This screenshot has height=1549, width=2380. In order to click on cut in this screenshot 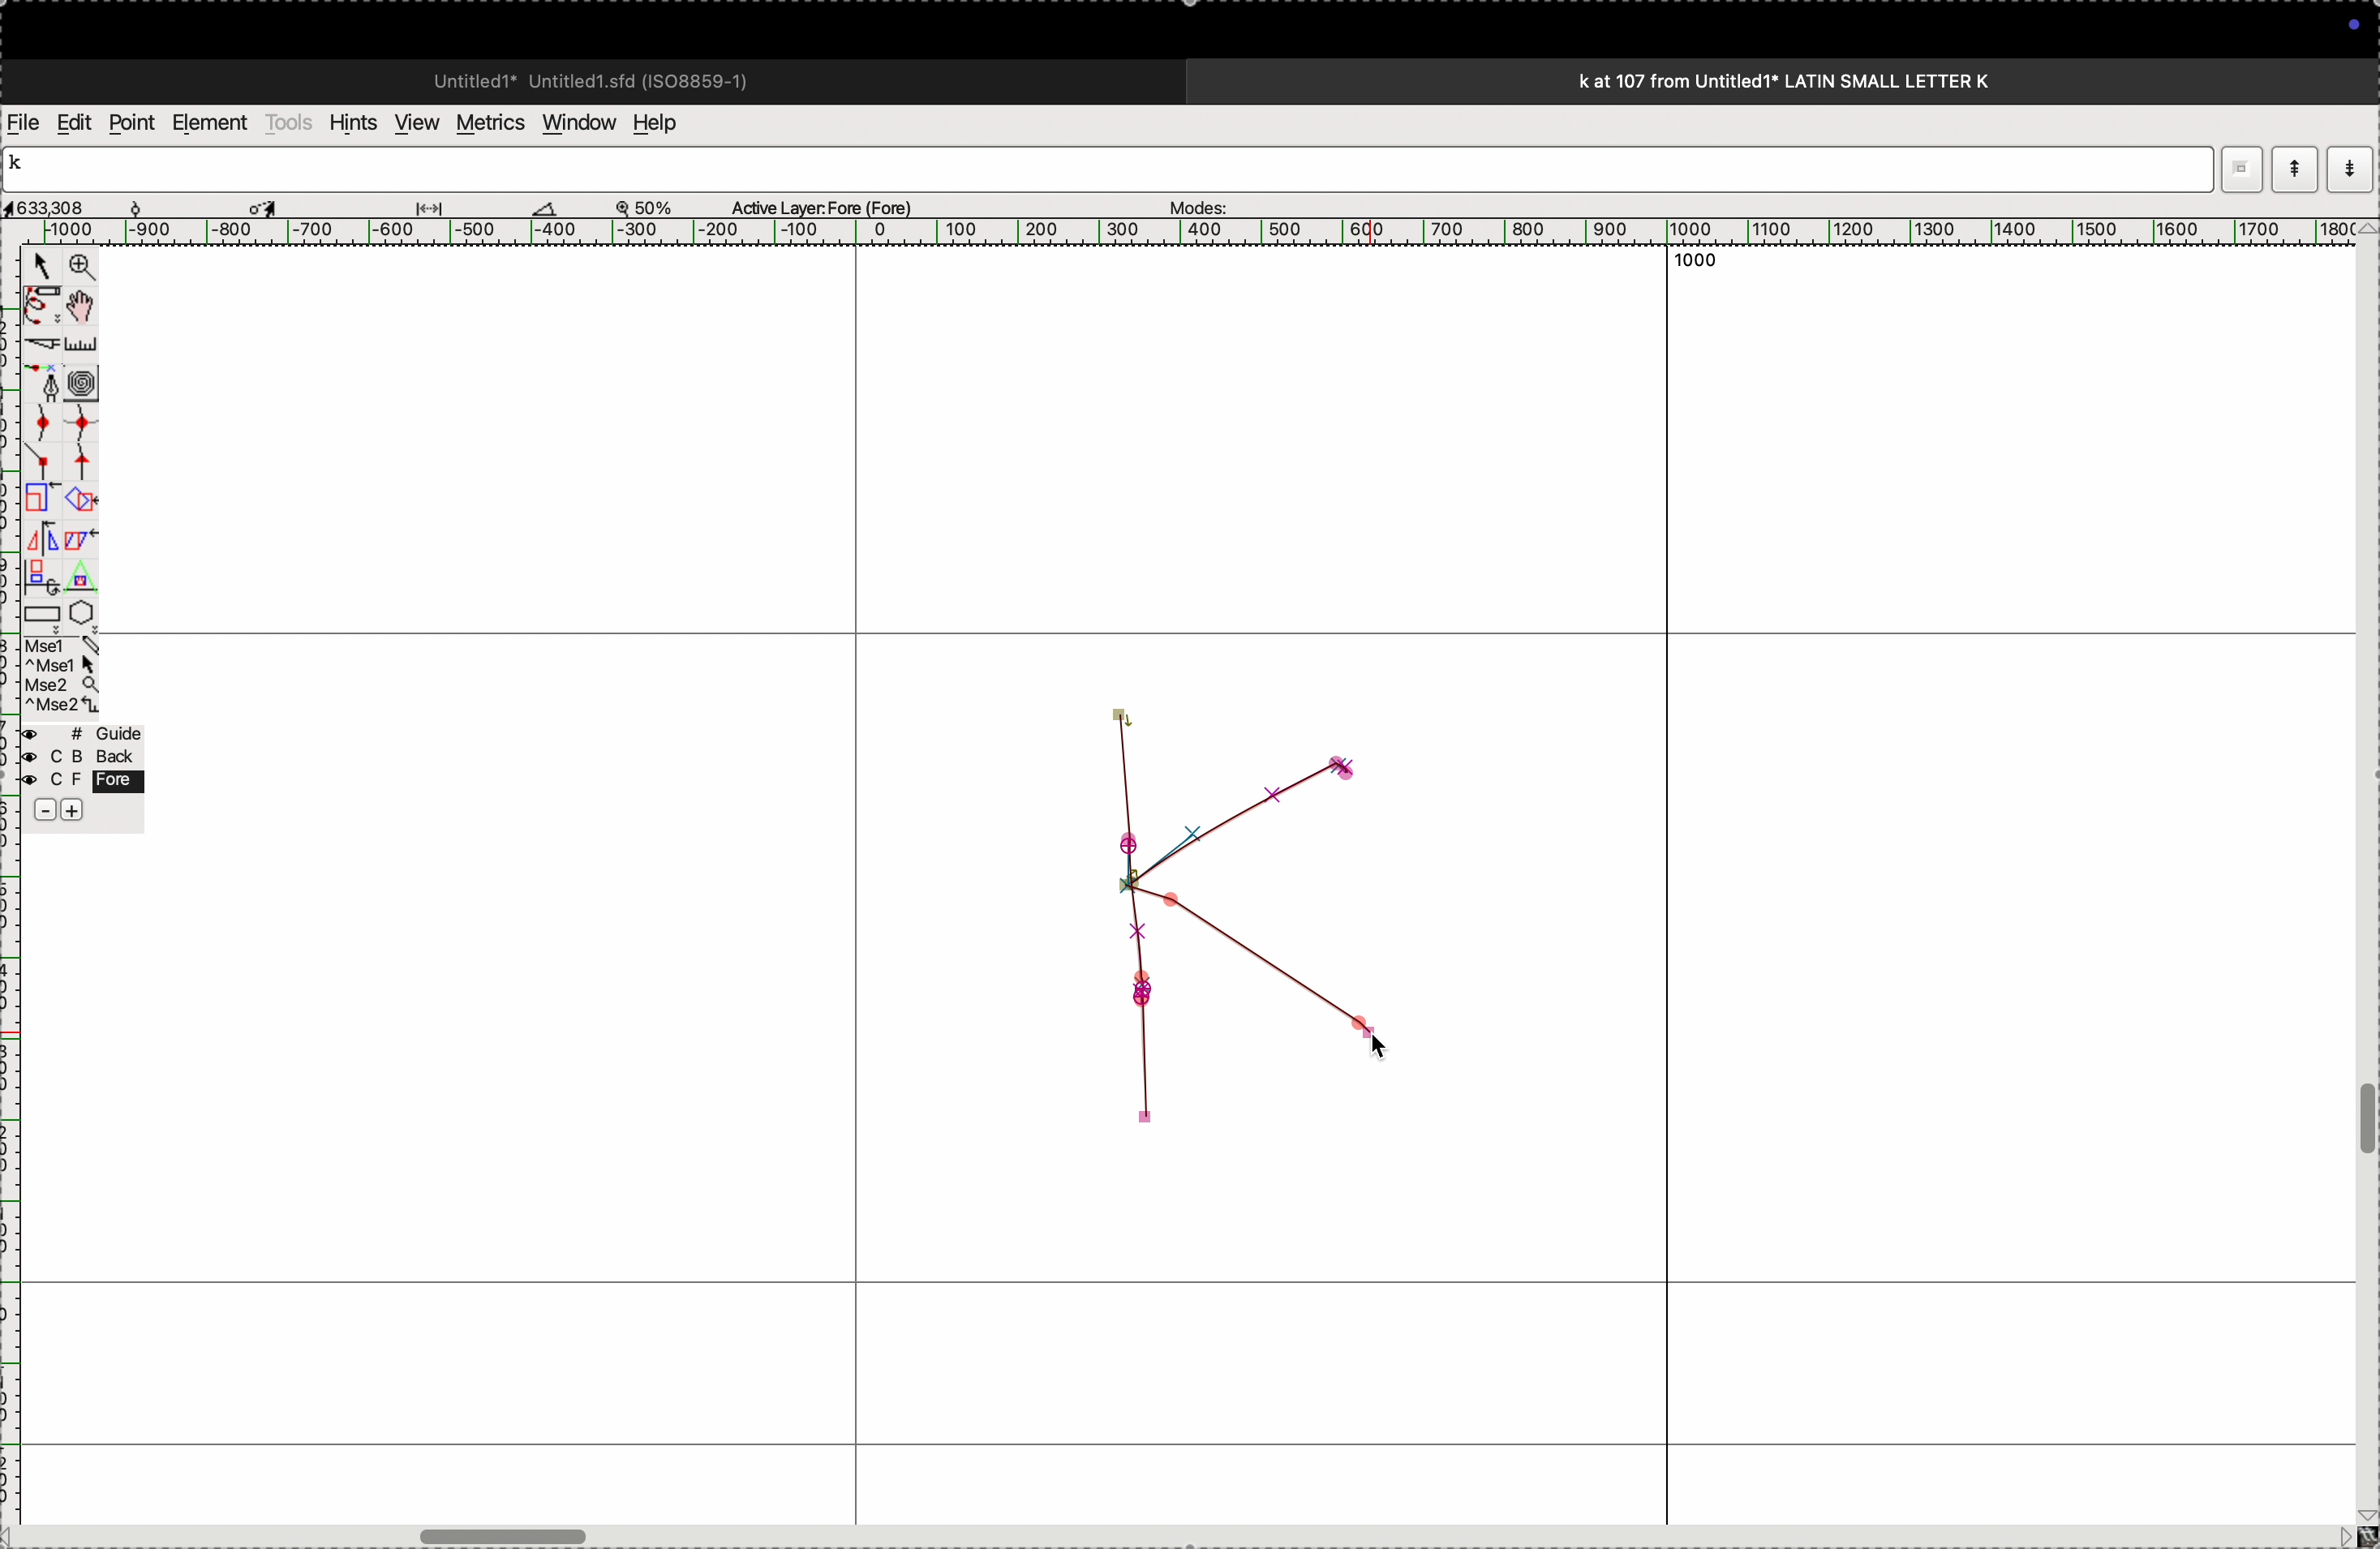, I will do `click(39, 344)`.